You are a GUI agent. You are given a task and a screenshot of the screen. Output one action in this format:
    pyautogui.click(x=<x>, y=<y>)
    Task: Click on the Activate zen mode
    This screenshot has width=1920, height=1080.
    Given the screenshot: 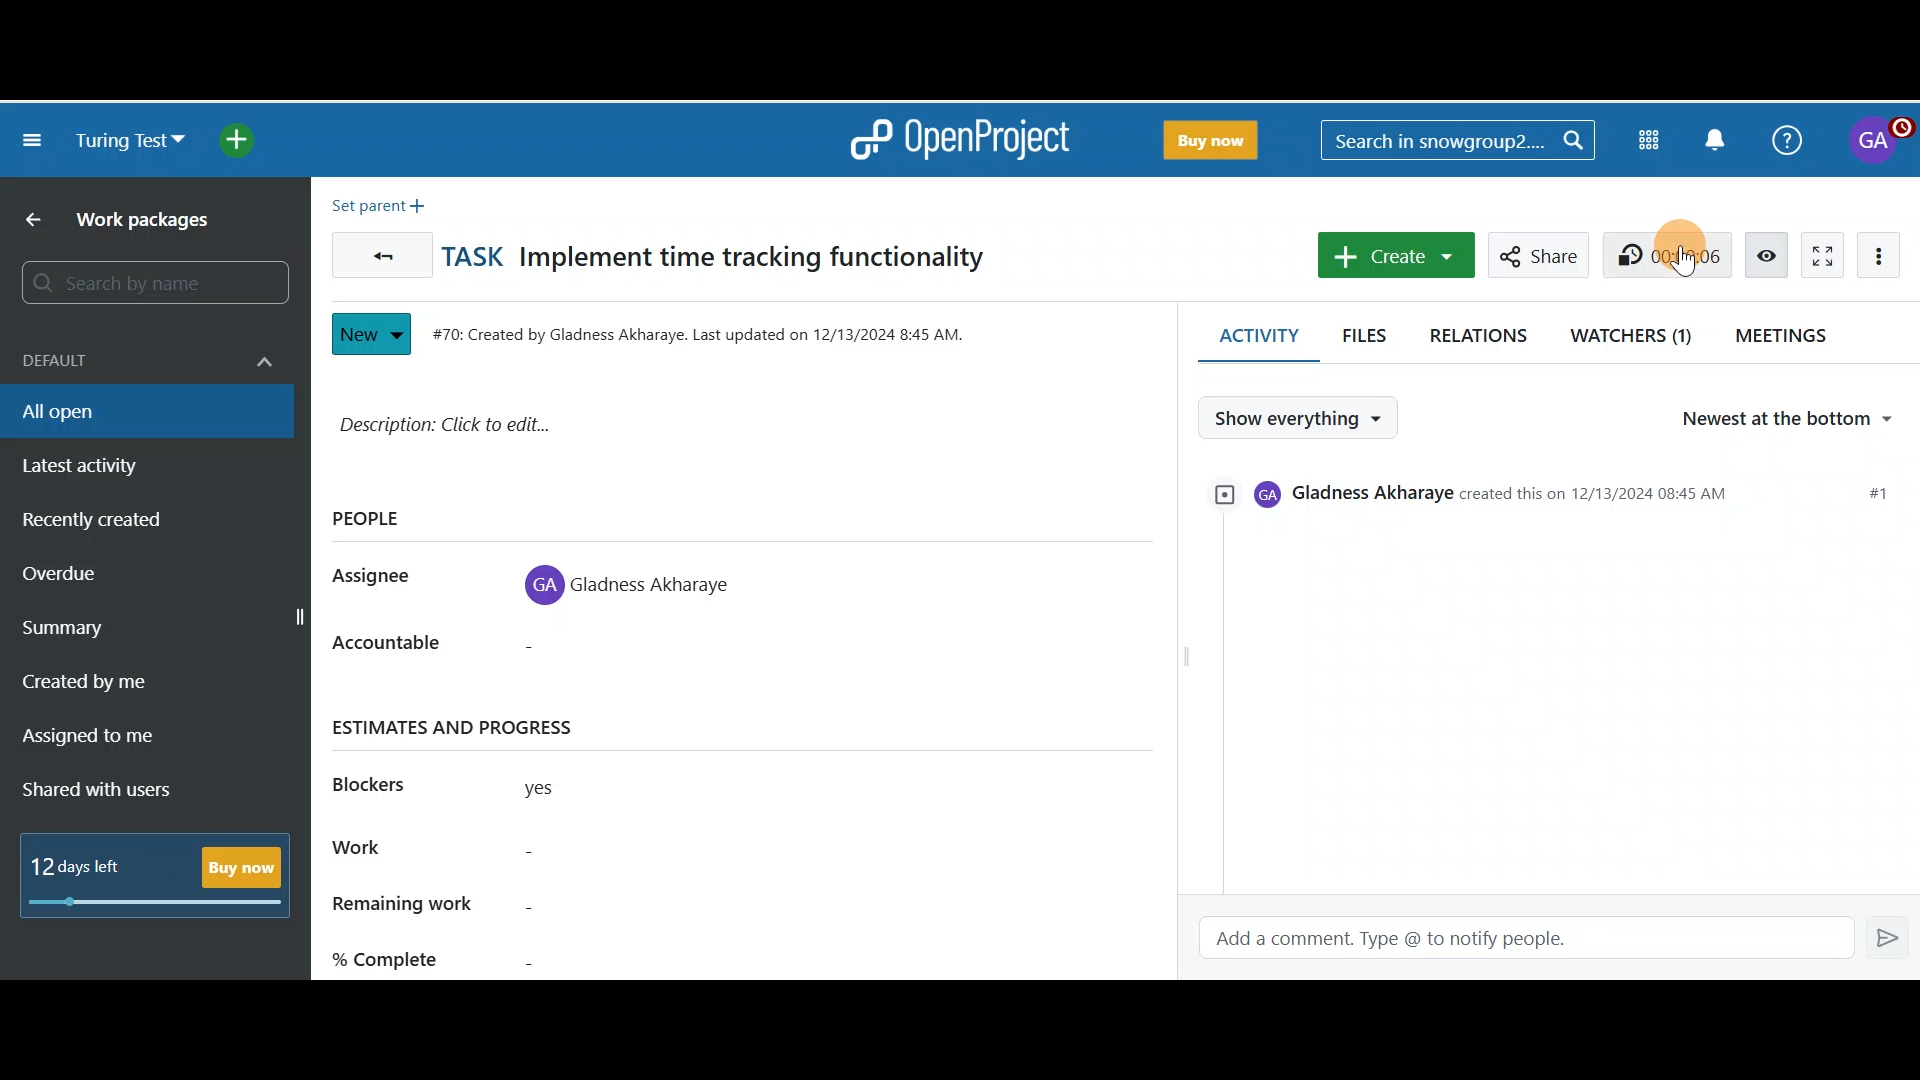 What is the action you would take?
    pyautogui.click(x=1817, y=252)
    